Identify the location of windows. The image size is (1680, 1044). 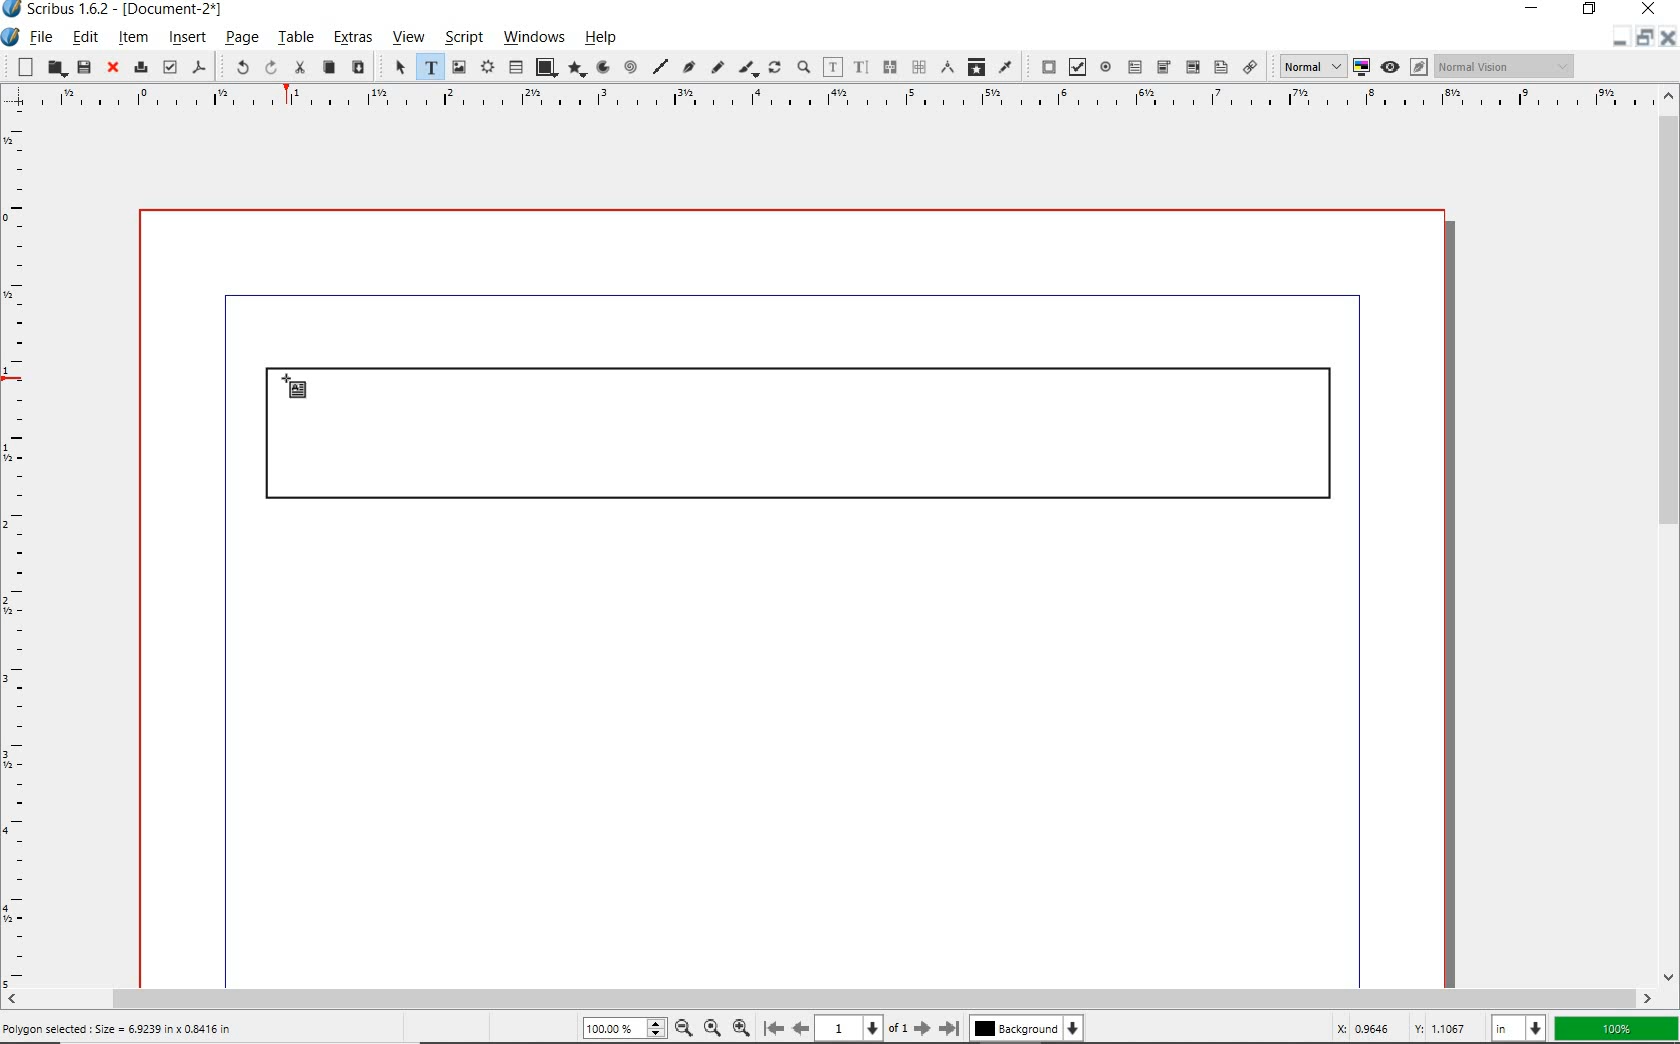
(535, 38).